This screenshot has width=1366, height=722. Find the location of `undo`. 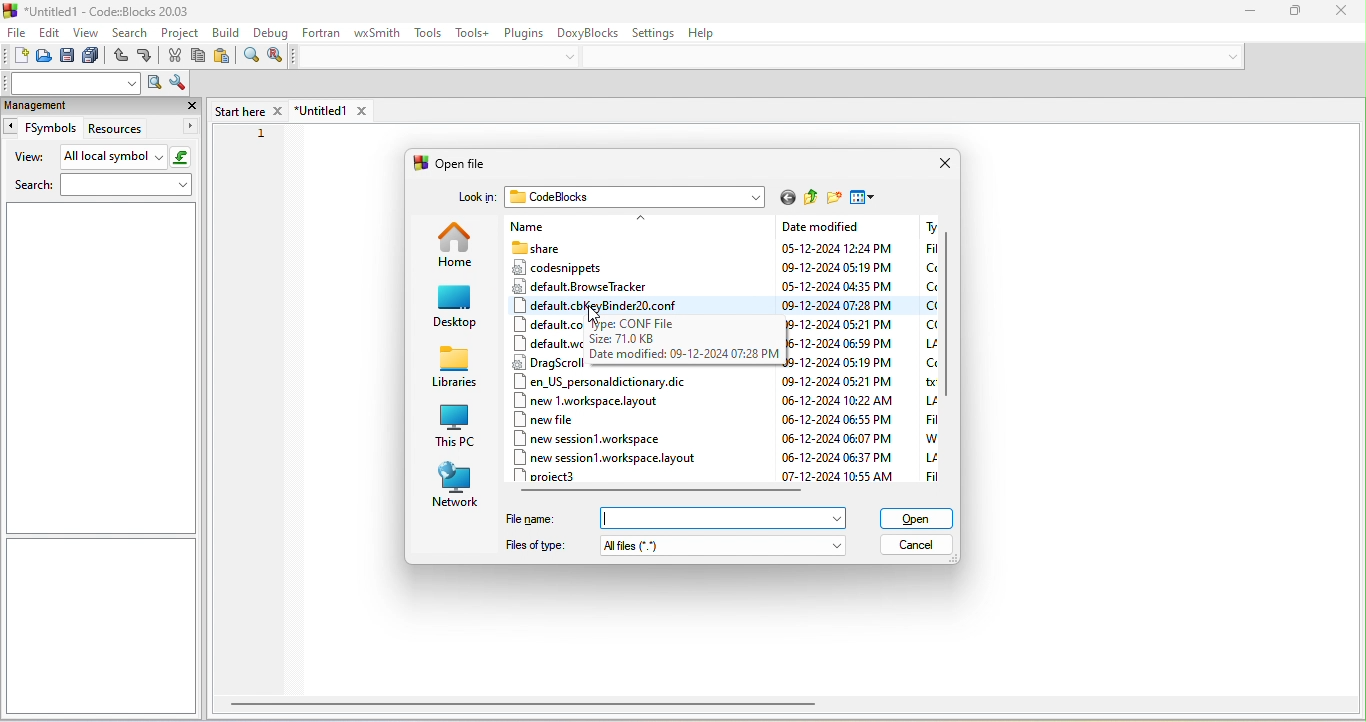

undo is located at coordinates (120, 57).